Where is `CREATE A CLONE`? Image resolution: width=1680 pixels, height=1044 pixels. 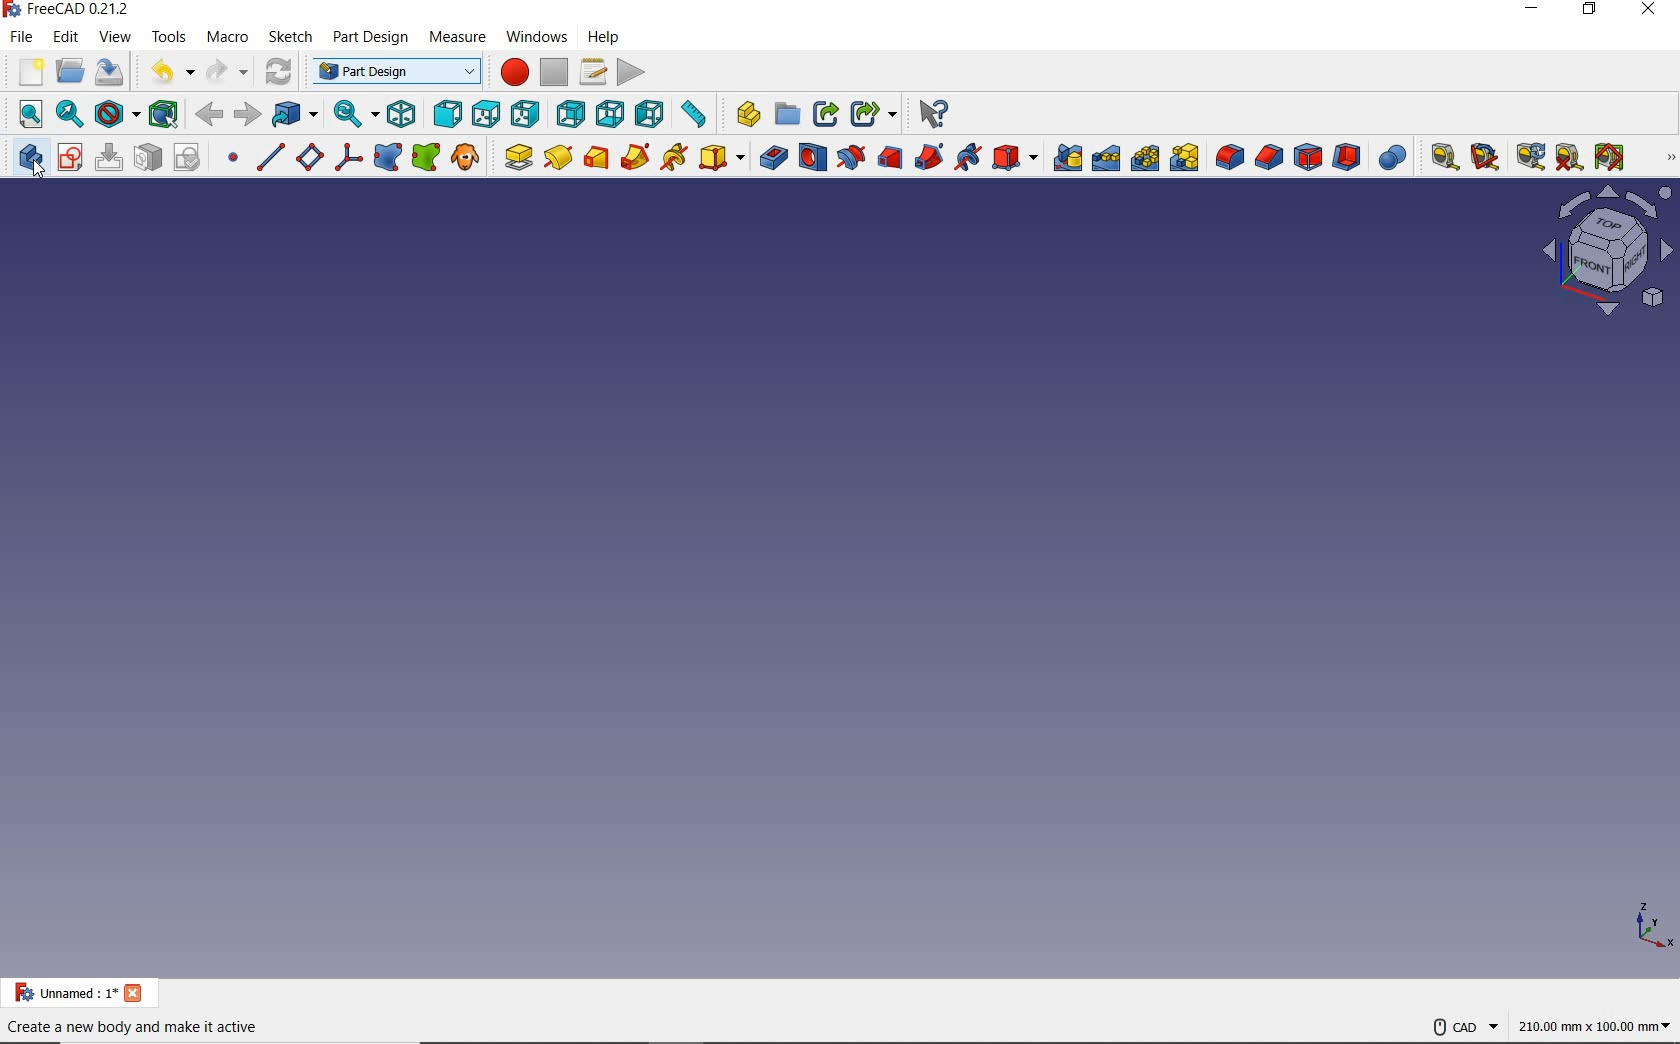 CREATE A CLONE is located at coordinates (465, 156).